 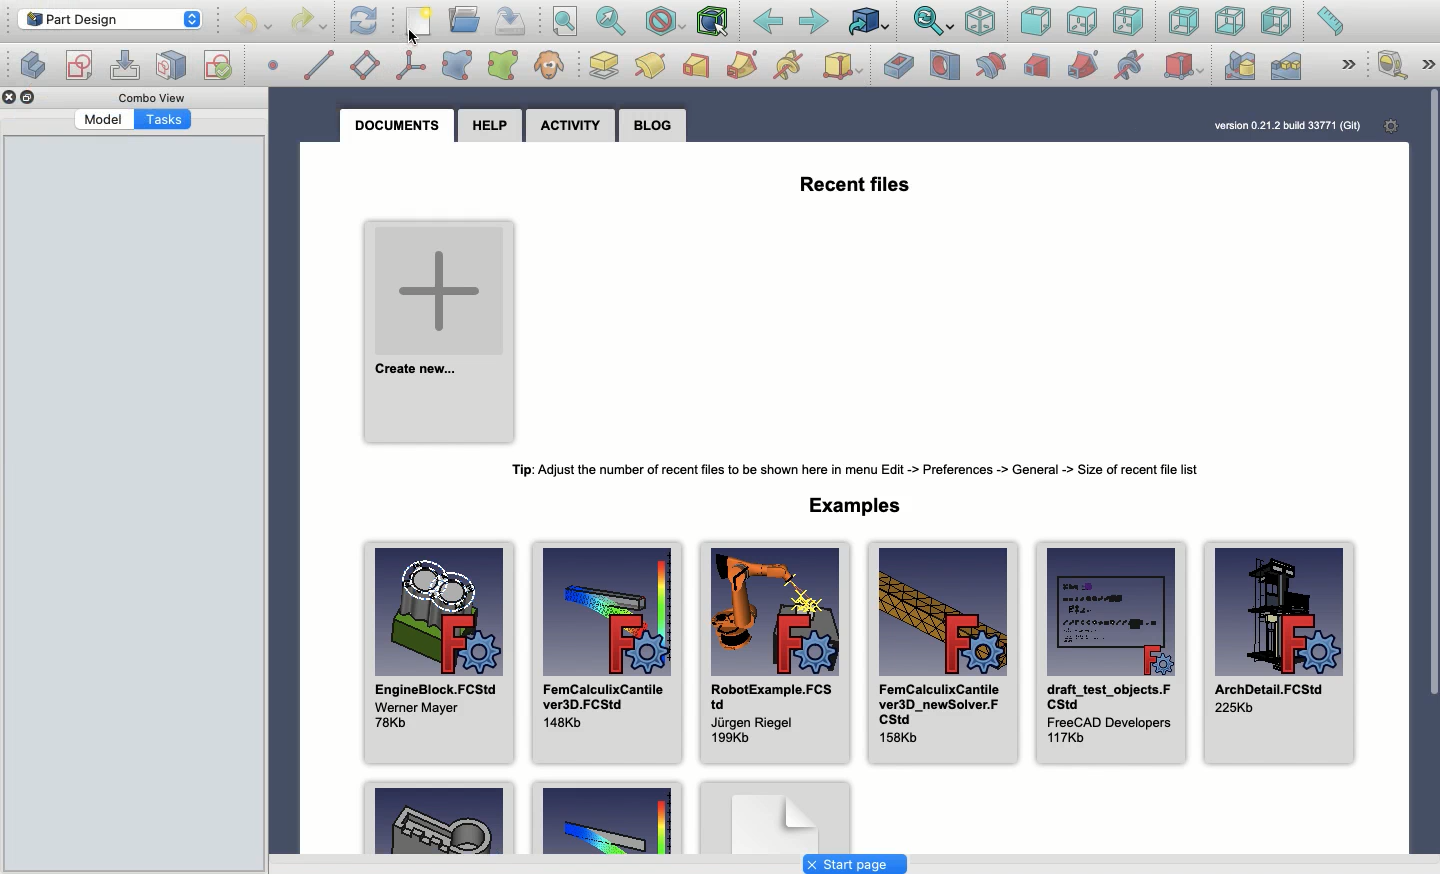 What do you see at coordinates (712, 22) in the screenshot?
I see `Bounding Box` at bounding box center [712, 22].